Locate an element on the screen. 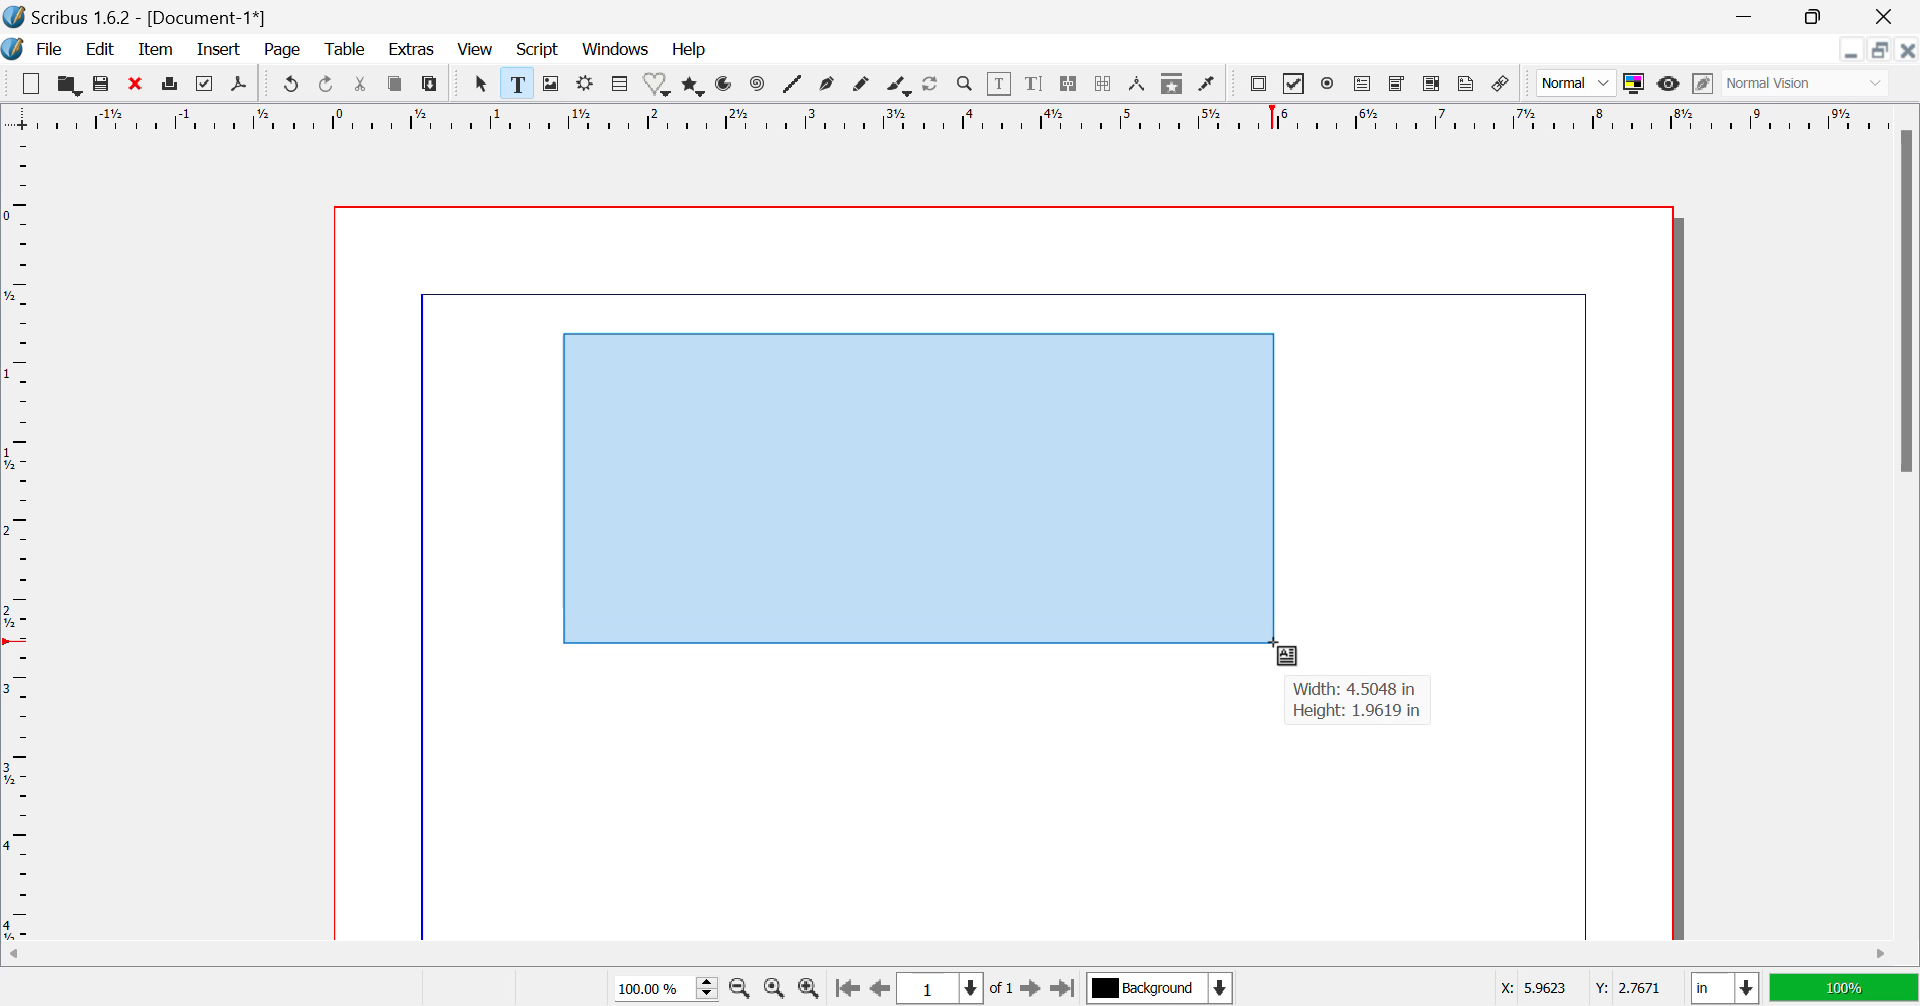  Close is located at coordinates (1908, 51).